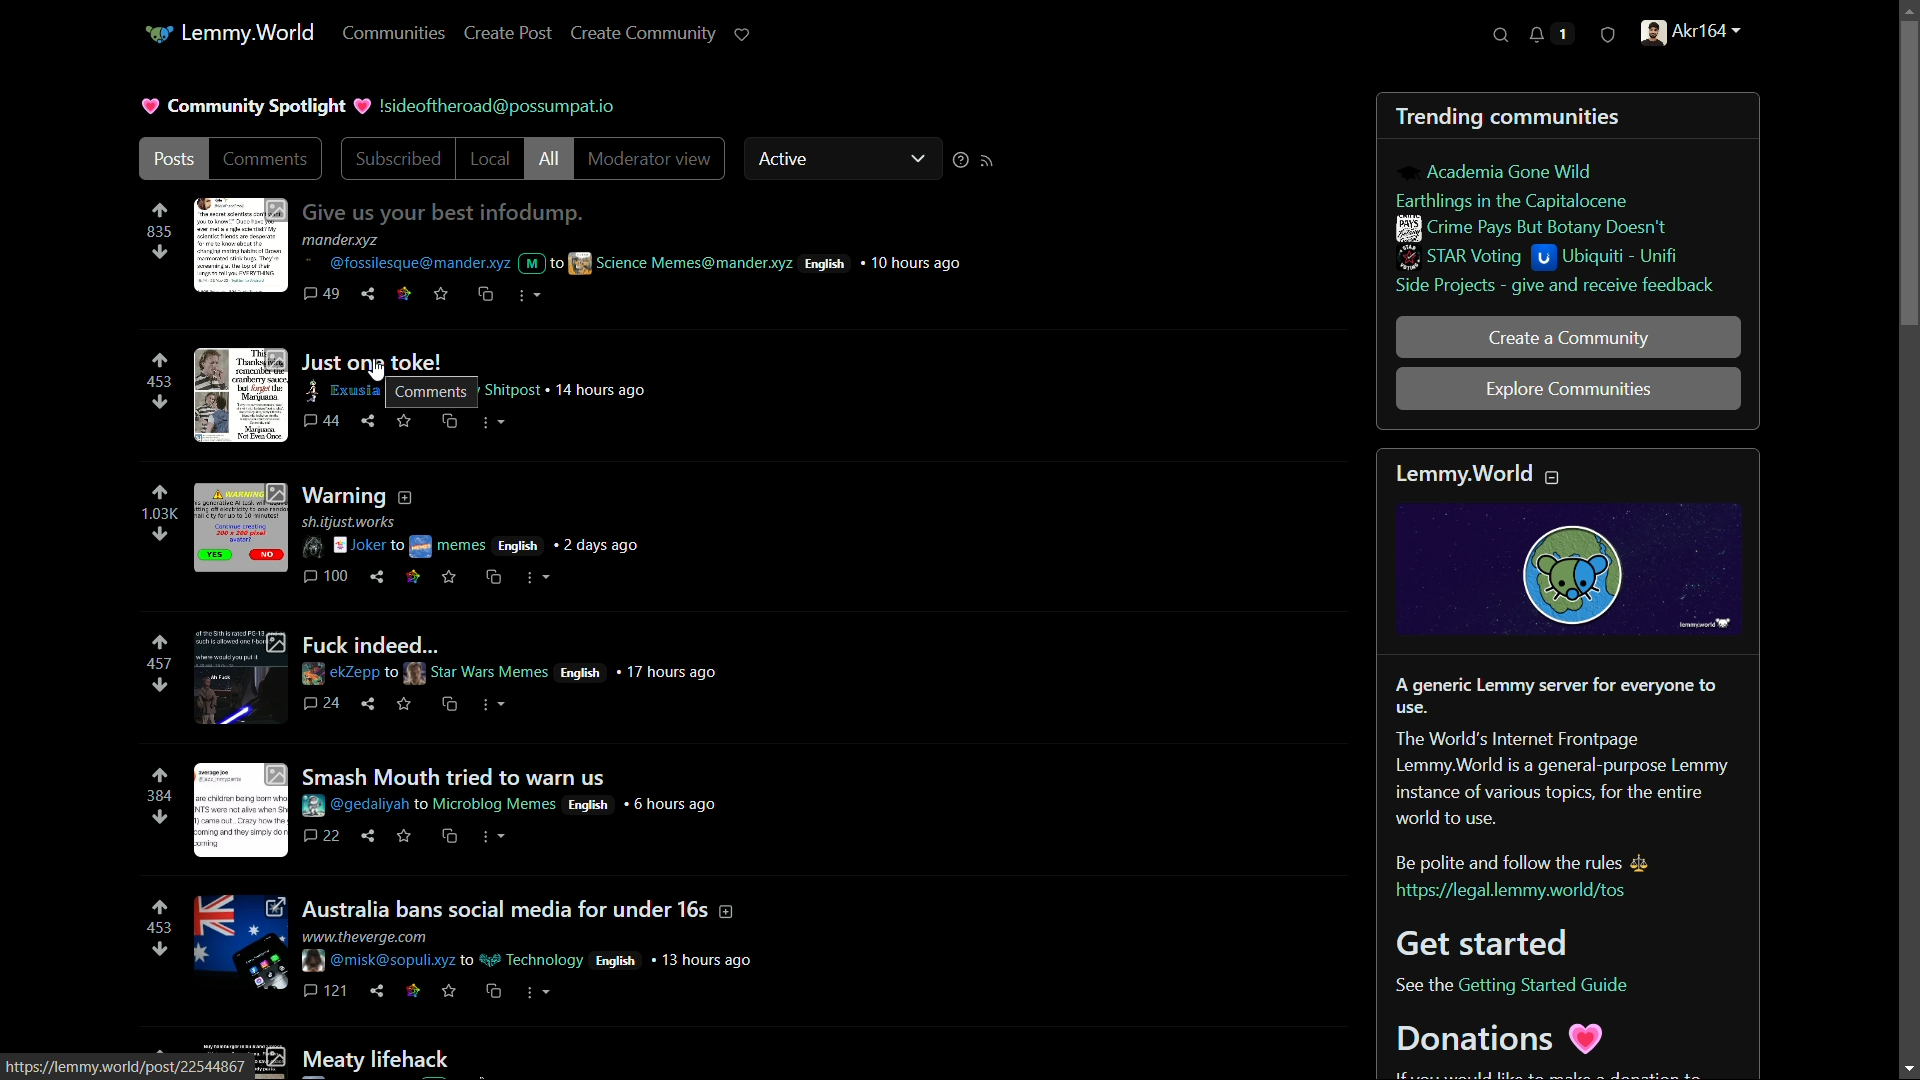 Image resolution: width=1920 pixels, height=1080 pixels. What do you see at coordinates (683, 264) in the screenshot?
I see `Science Memes@mander.xyz` at bounding box center [683, 264].